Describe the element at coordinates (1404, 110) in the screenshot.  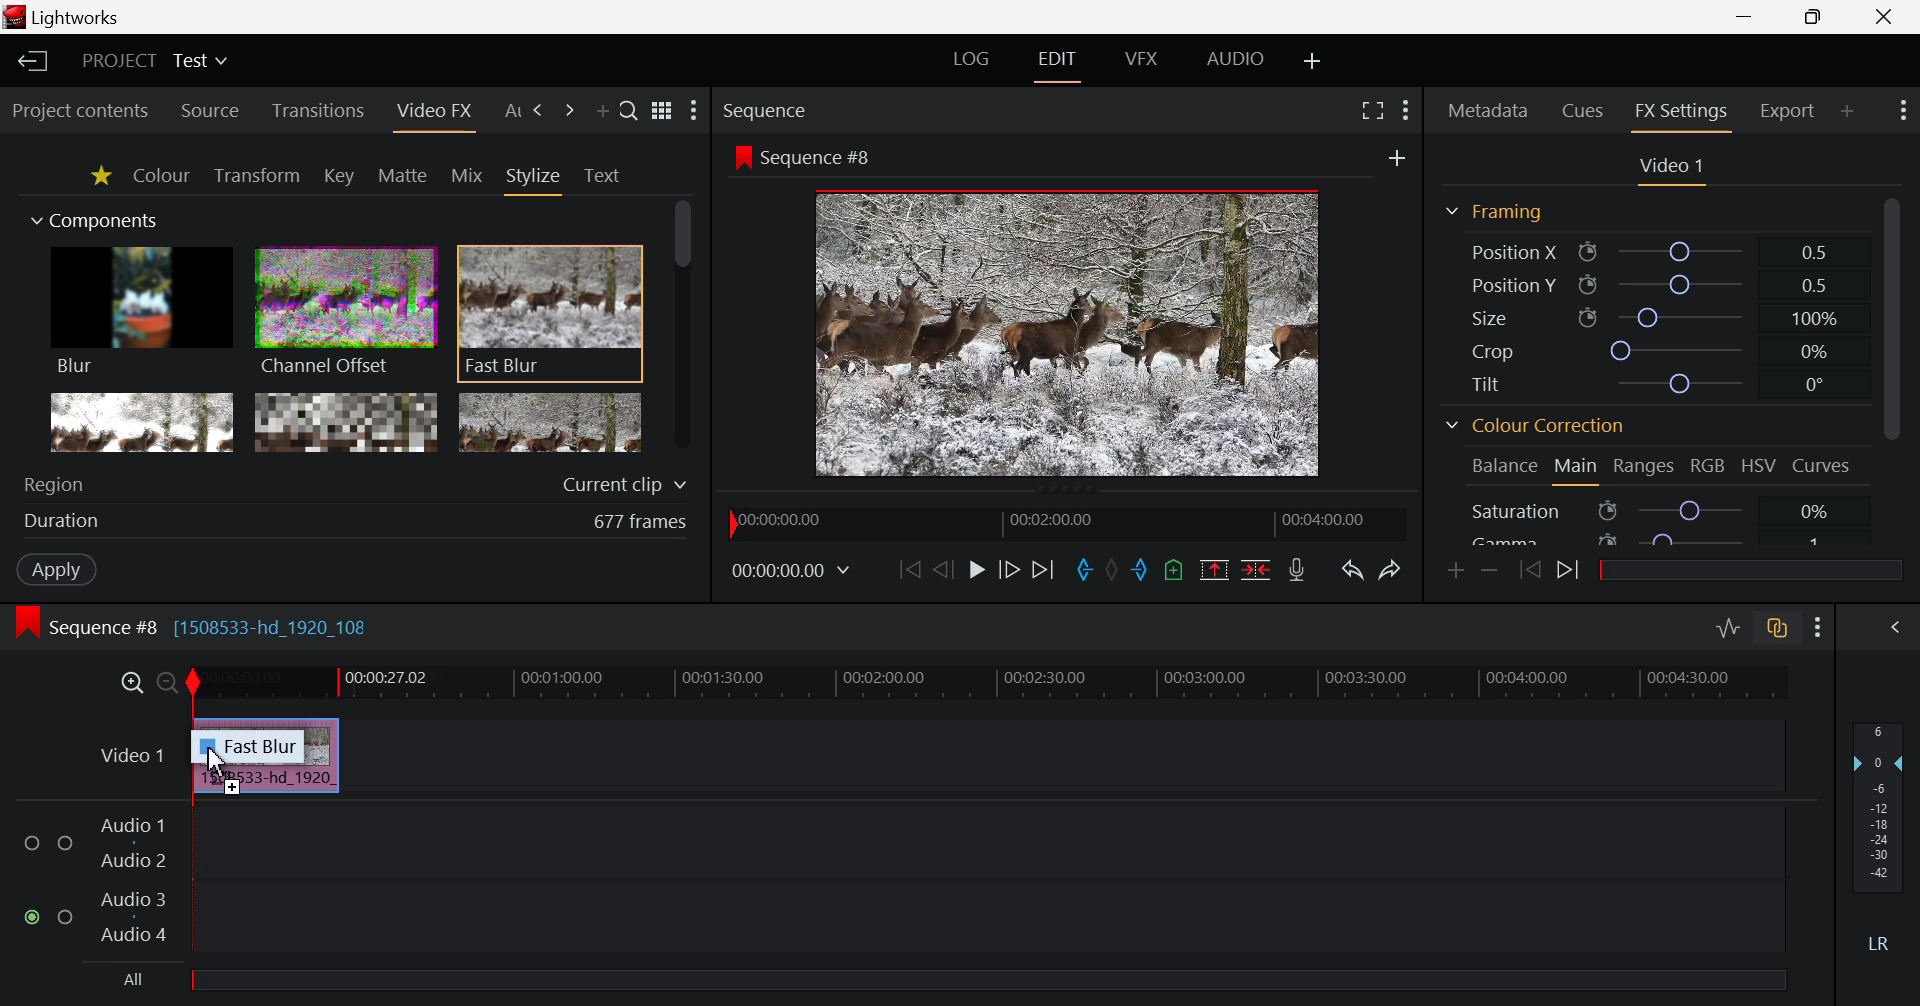
I see `Show Settings` at that location.